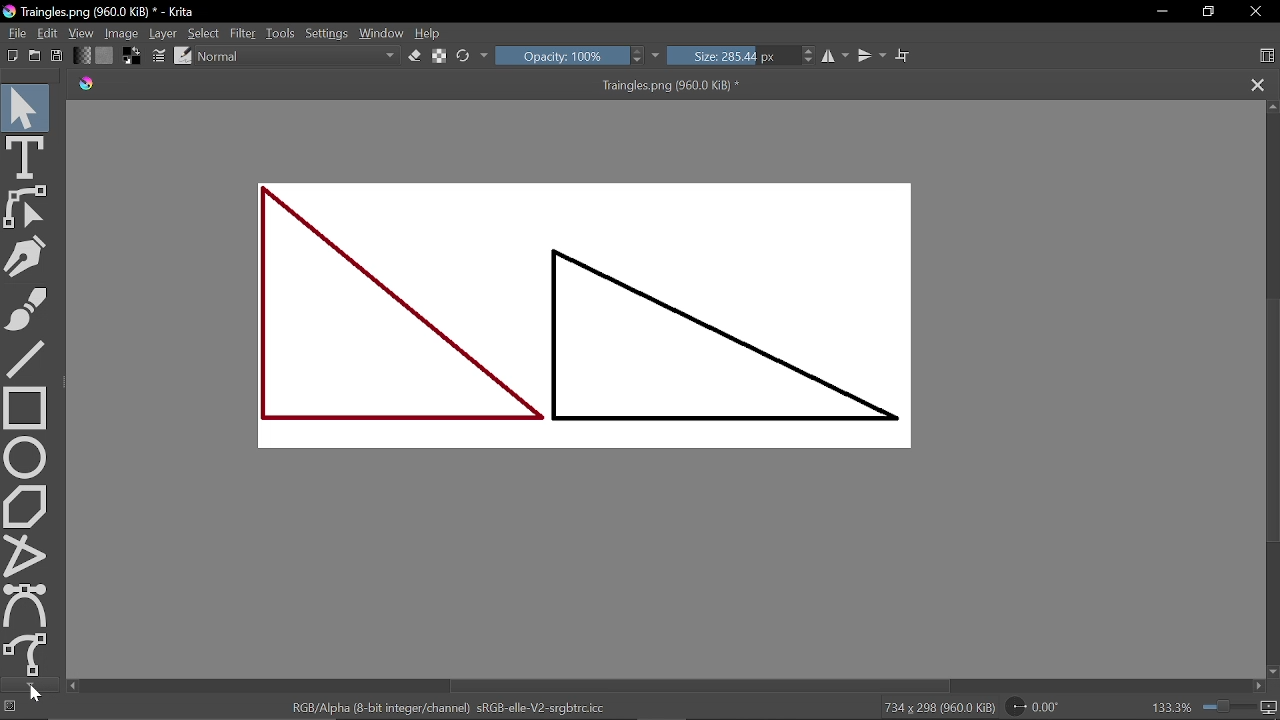 Image resolution: width=1280 pixels, height=720 pixels. I want to click on Caligraphy, so click(26, 256).